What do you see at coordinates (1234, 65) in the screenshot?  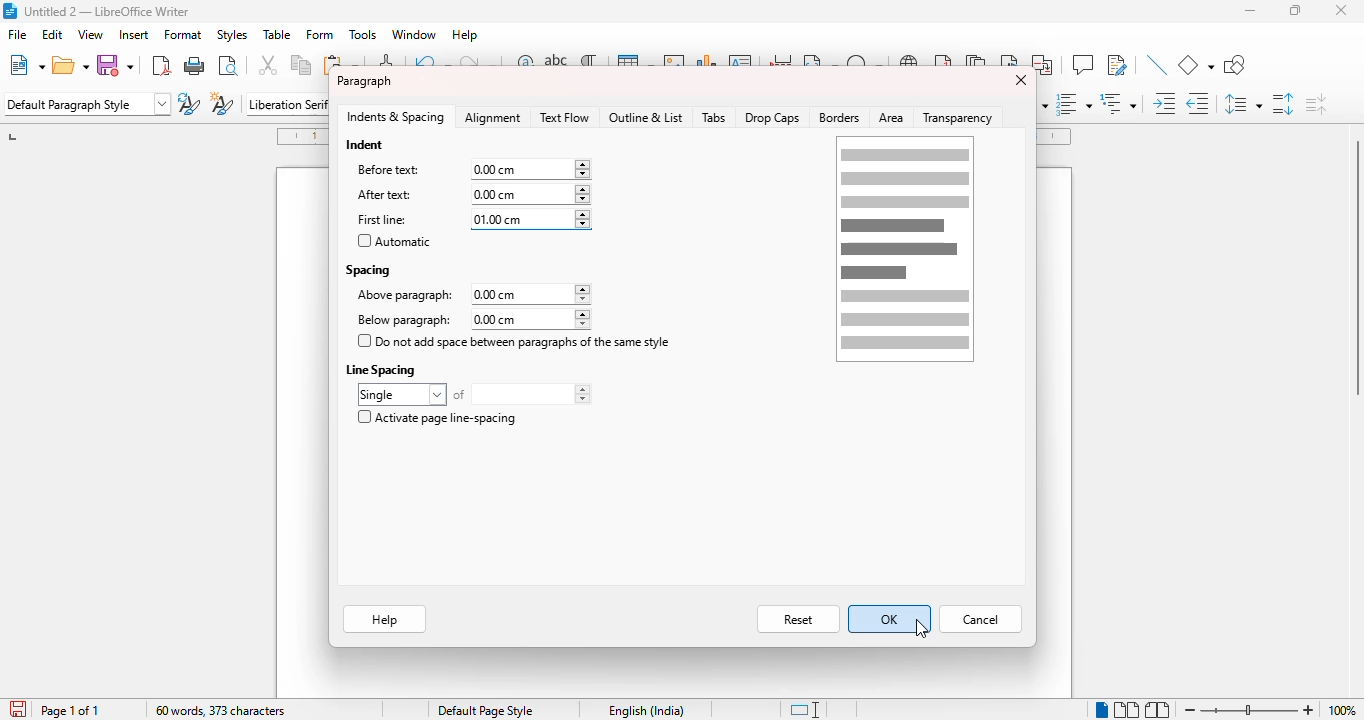 I see `show draw functions` at bounding box center [1234, 65].